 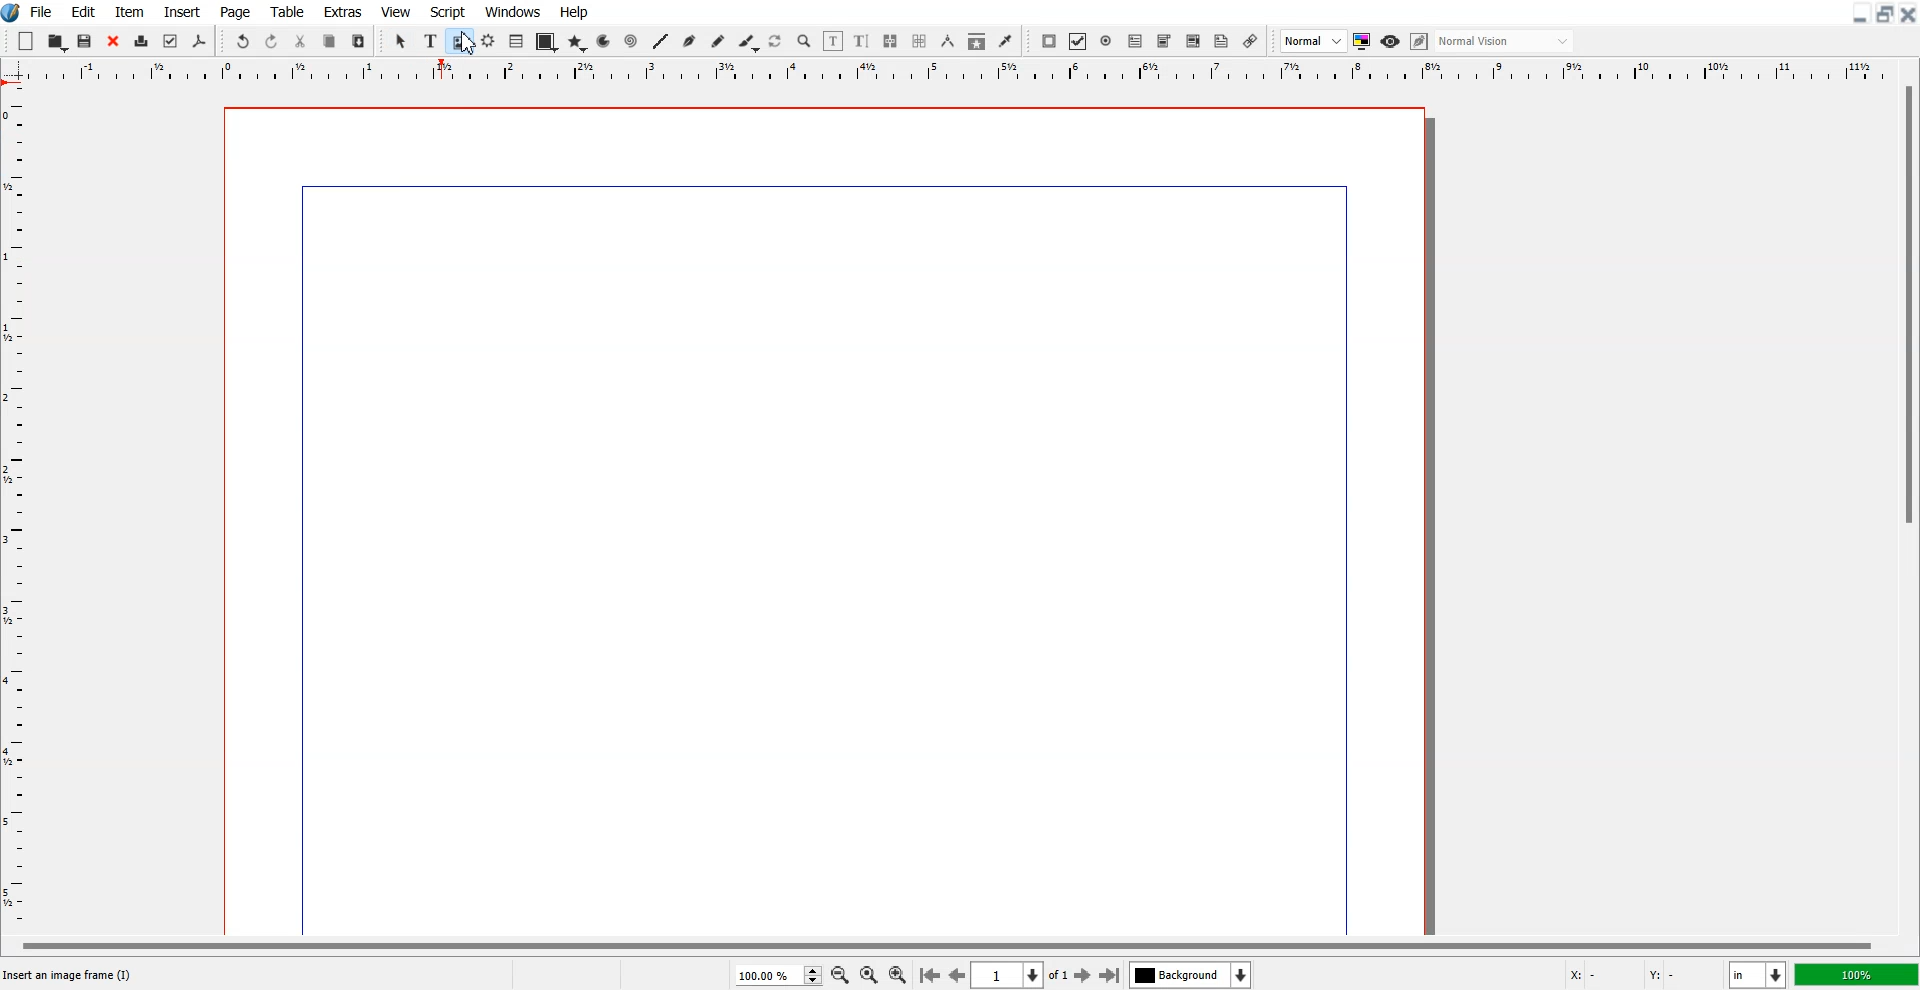 I want to click on Zoom in or Out, so click(x=805, y=42).